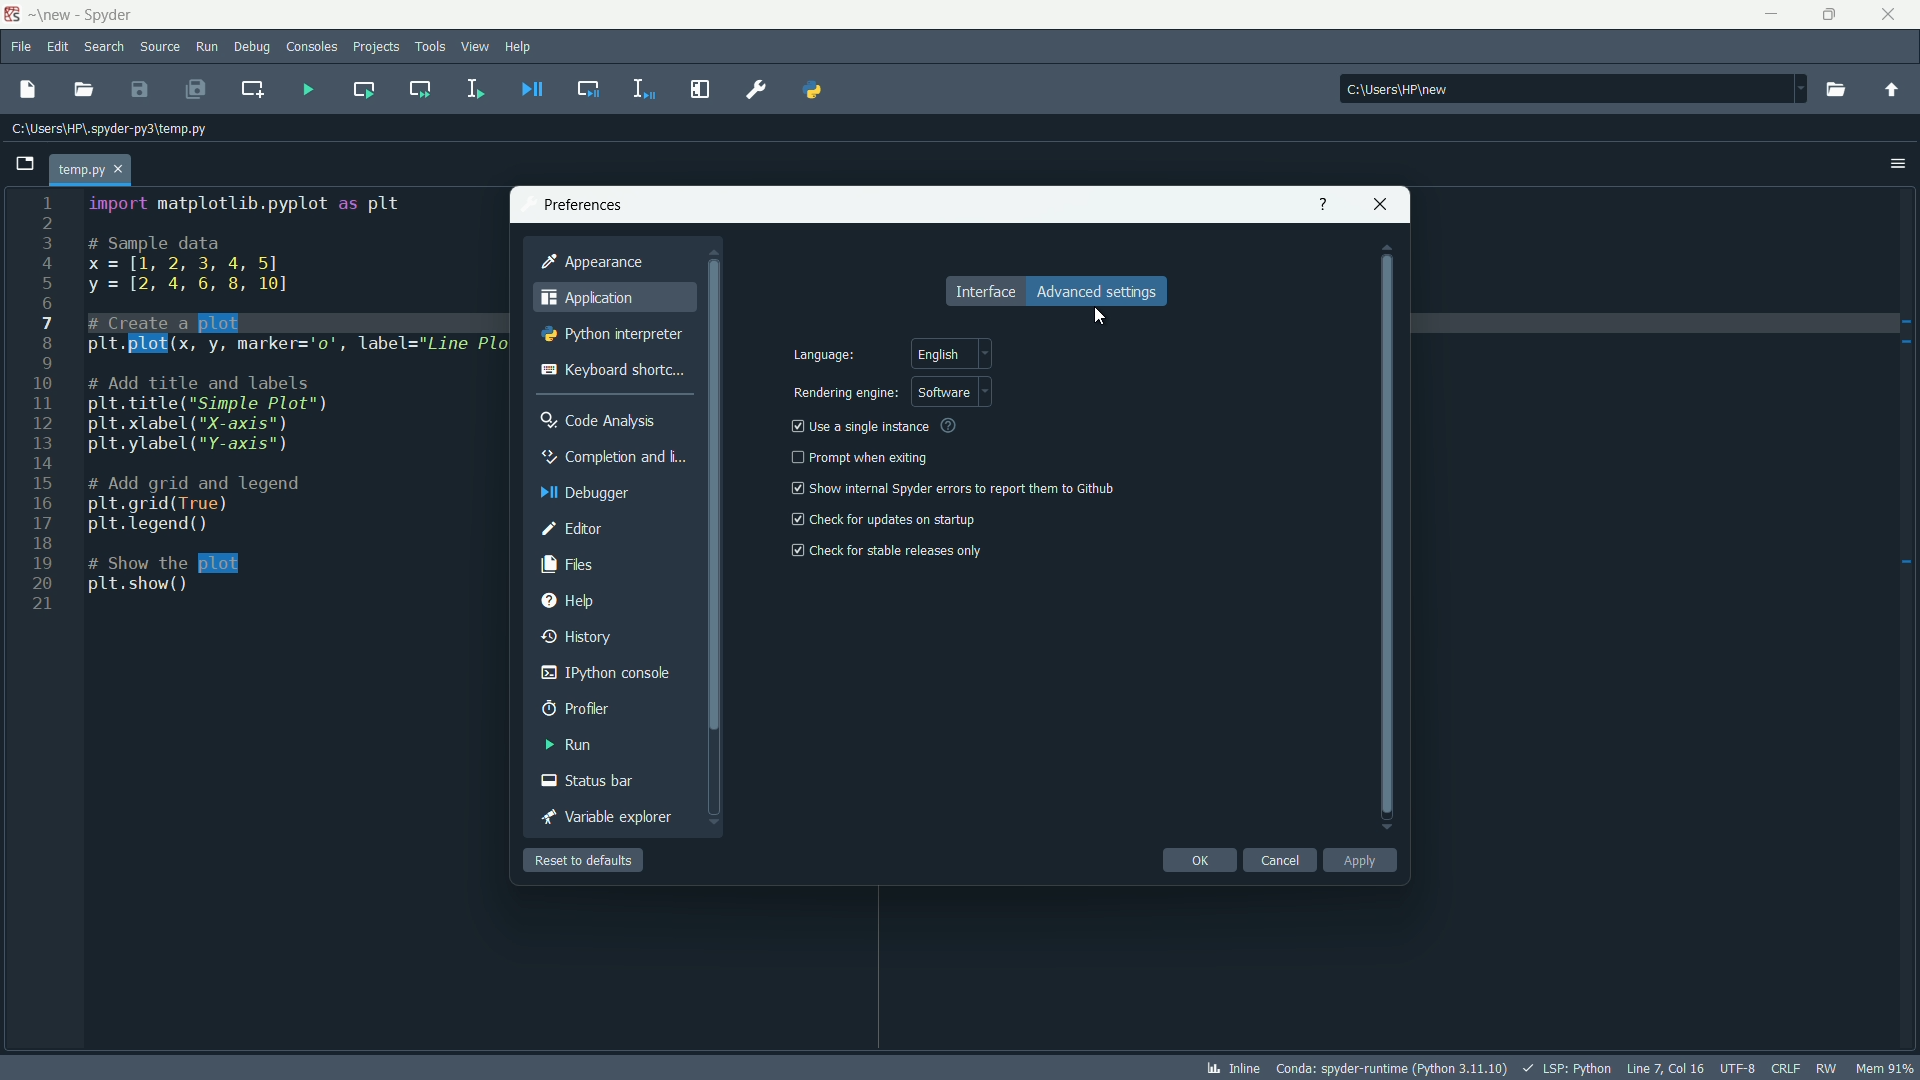  Describe the element at coordinates (531, 89) in the screenshot. I see `debug file` at that location.